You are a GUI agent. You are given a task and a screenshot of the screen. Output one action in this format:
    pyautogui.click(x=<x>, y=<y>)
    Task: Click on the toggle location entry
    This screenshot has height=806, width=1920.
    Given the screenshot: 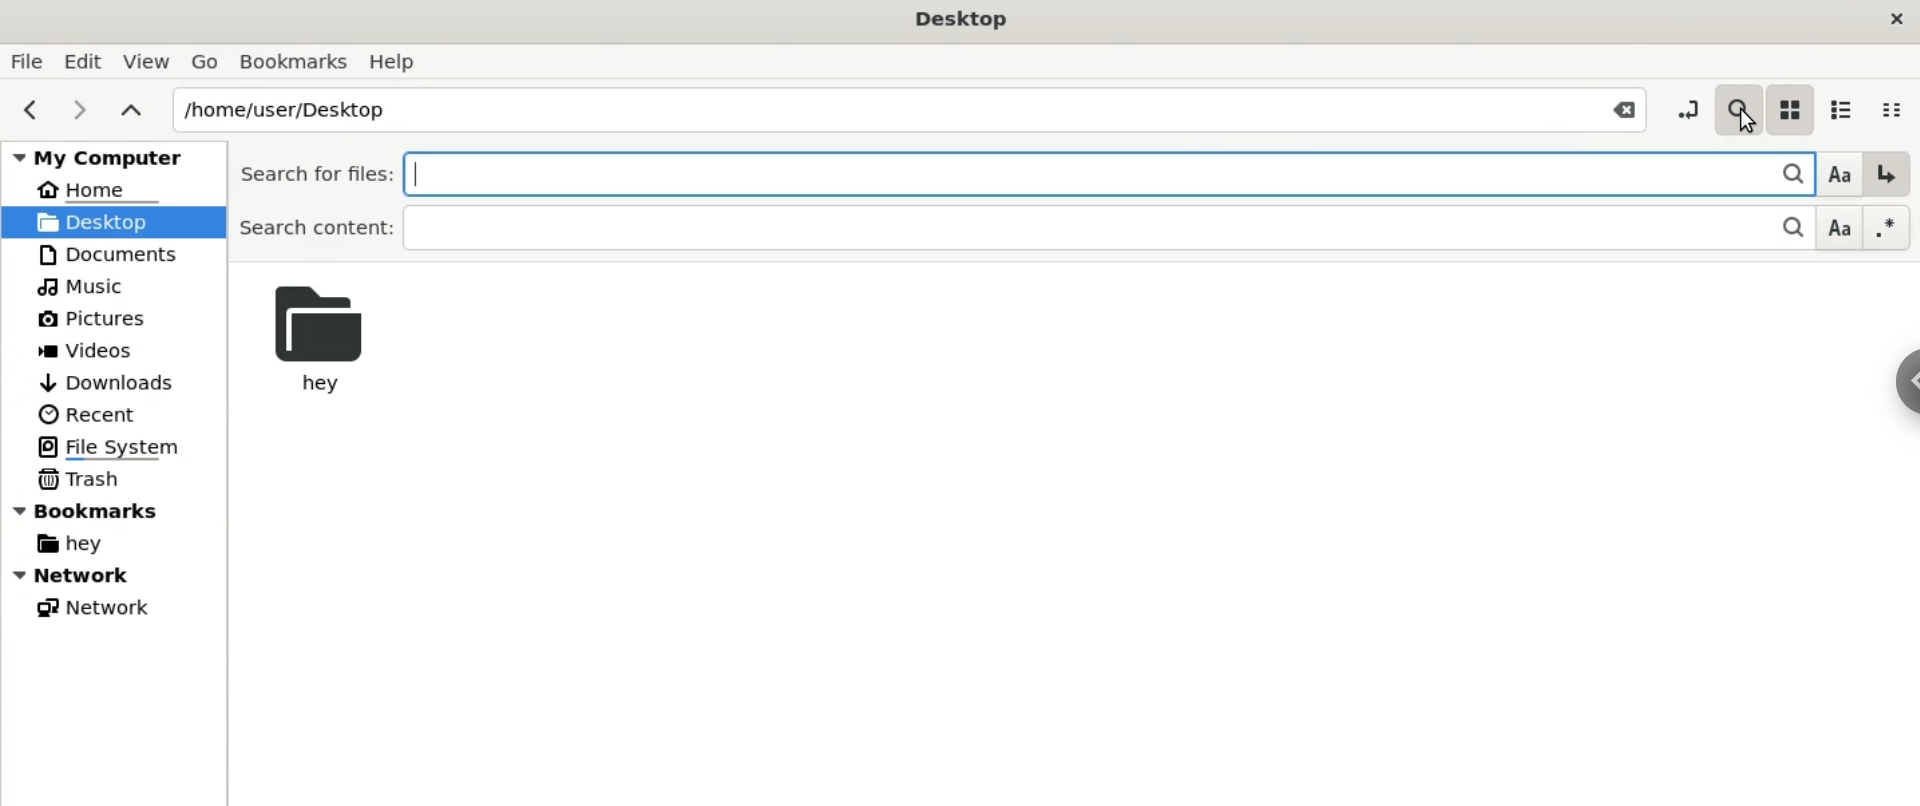 What is the action you would take?
    pyautogui.click(x=1686, y=104)
    